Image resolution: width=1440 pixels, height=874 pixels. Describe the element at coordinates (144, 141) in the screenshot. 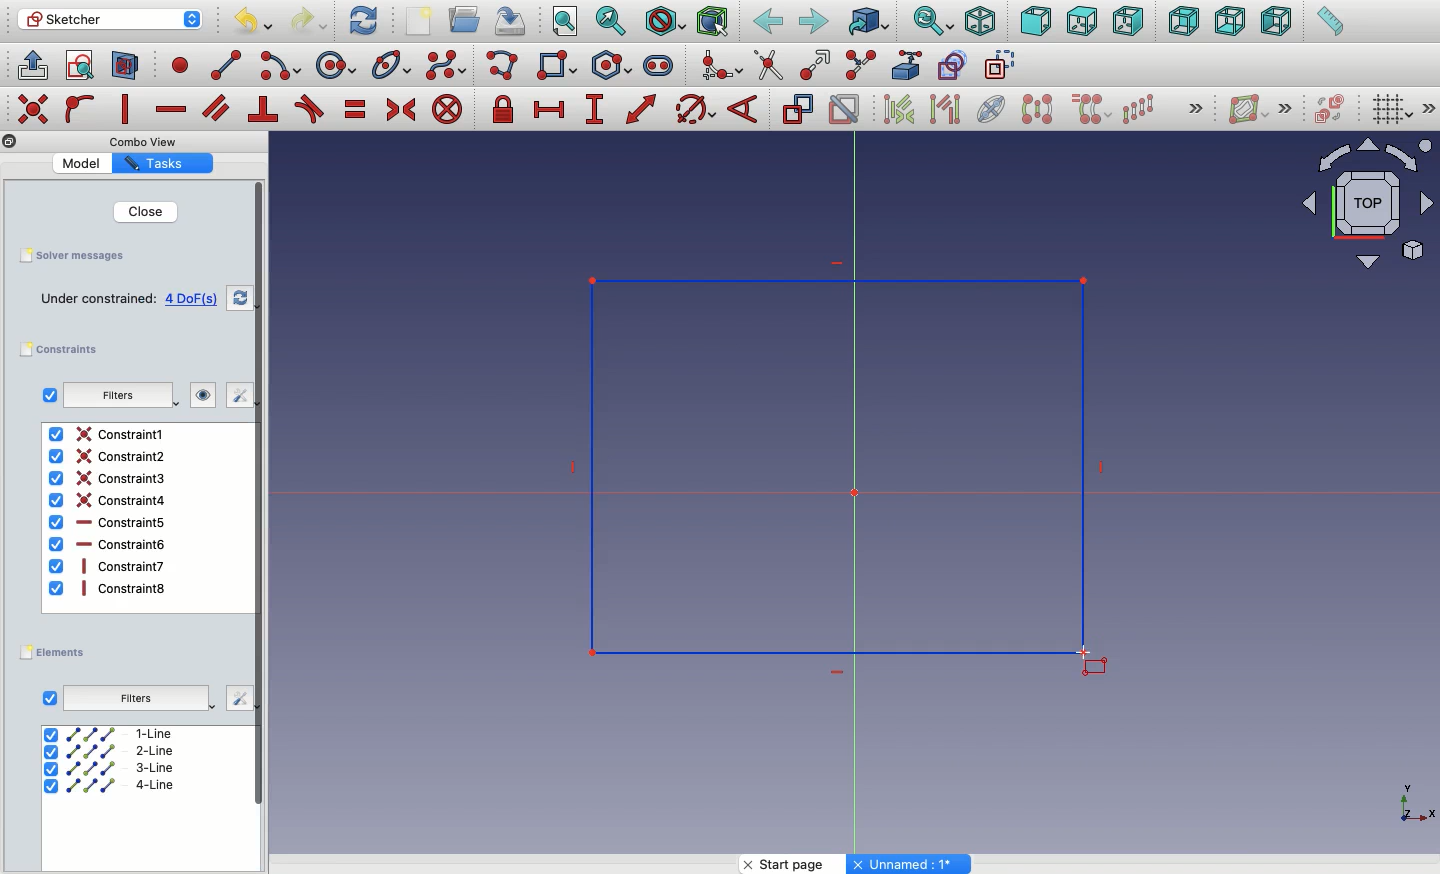

I see `Combo View` at that location.